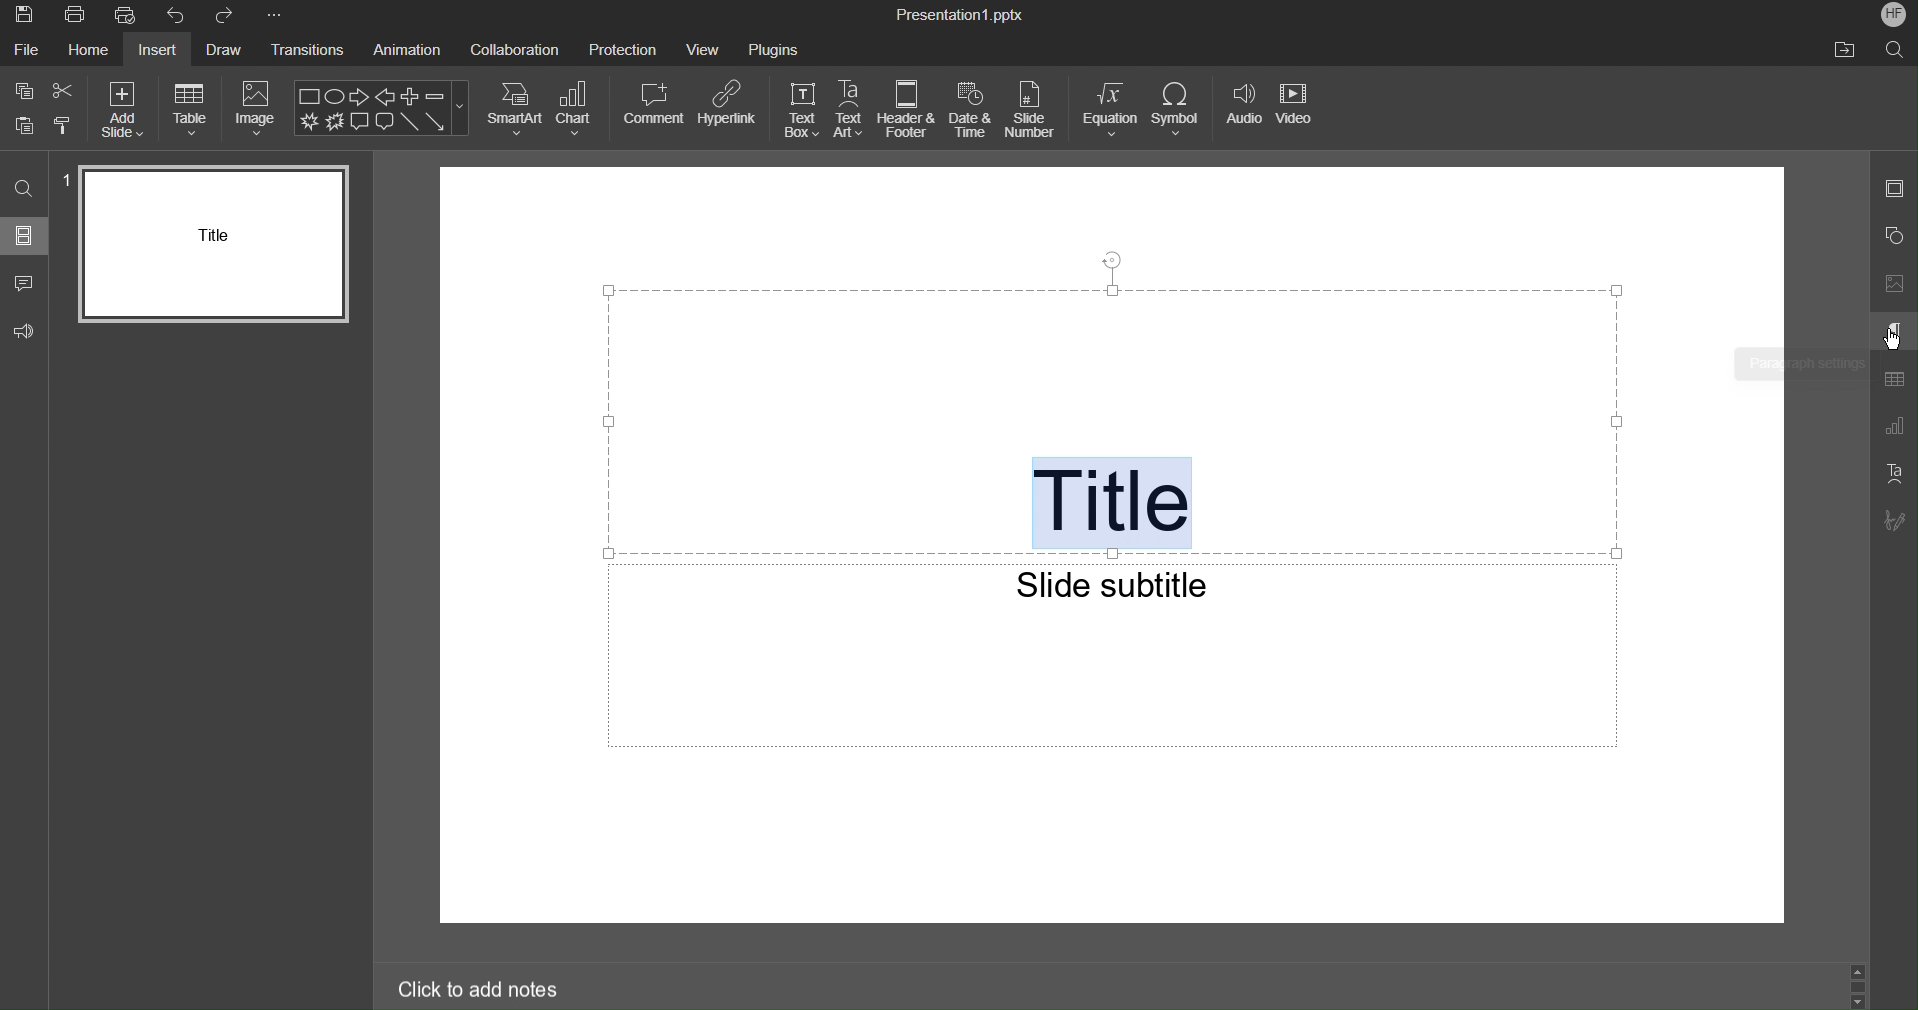 The height and width of the screenshot is (1010, 1918). What do you see at coordinates (1896, 50) in the screenshot?
I see `Search` at bounding box center [1896, 50].